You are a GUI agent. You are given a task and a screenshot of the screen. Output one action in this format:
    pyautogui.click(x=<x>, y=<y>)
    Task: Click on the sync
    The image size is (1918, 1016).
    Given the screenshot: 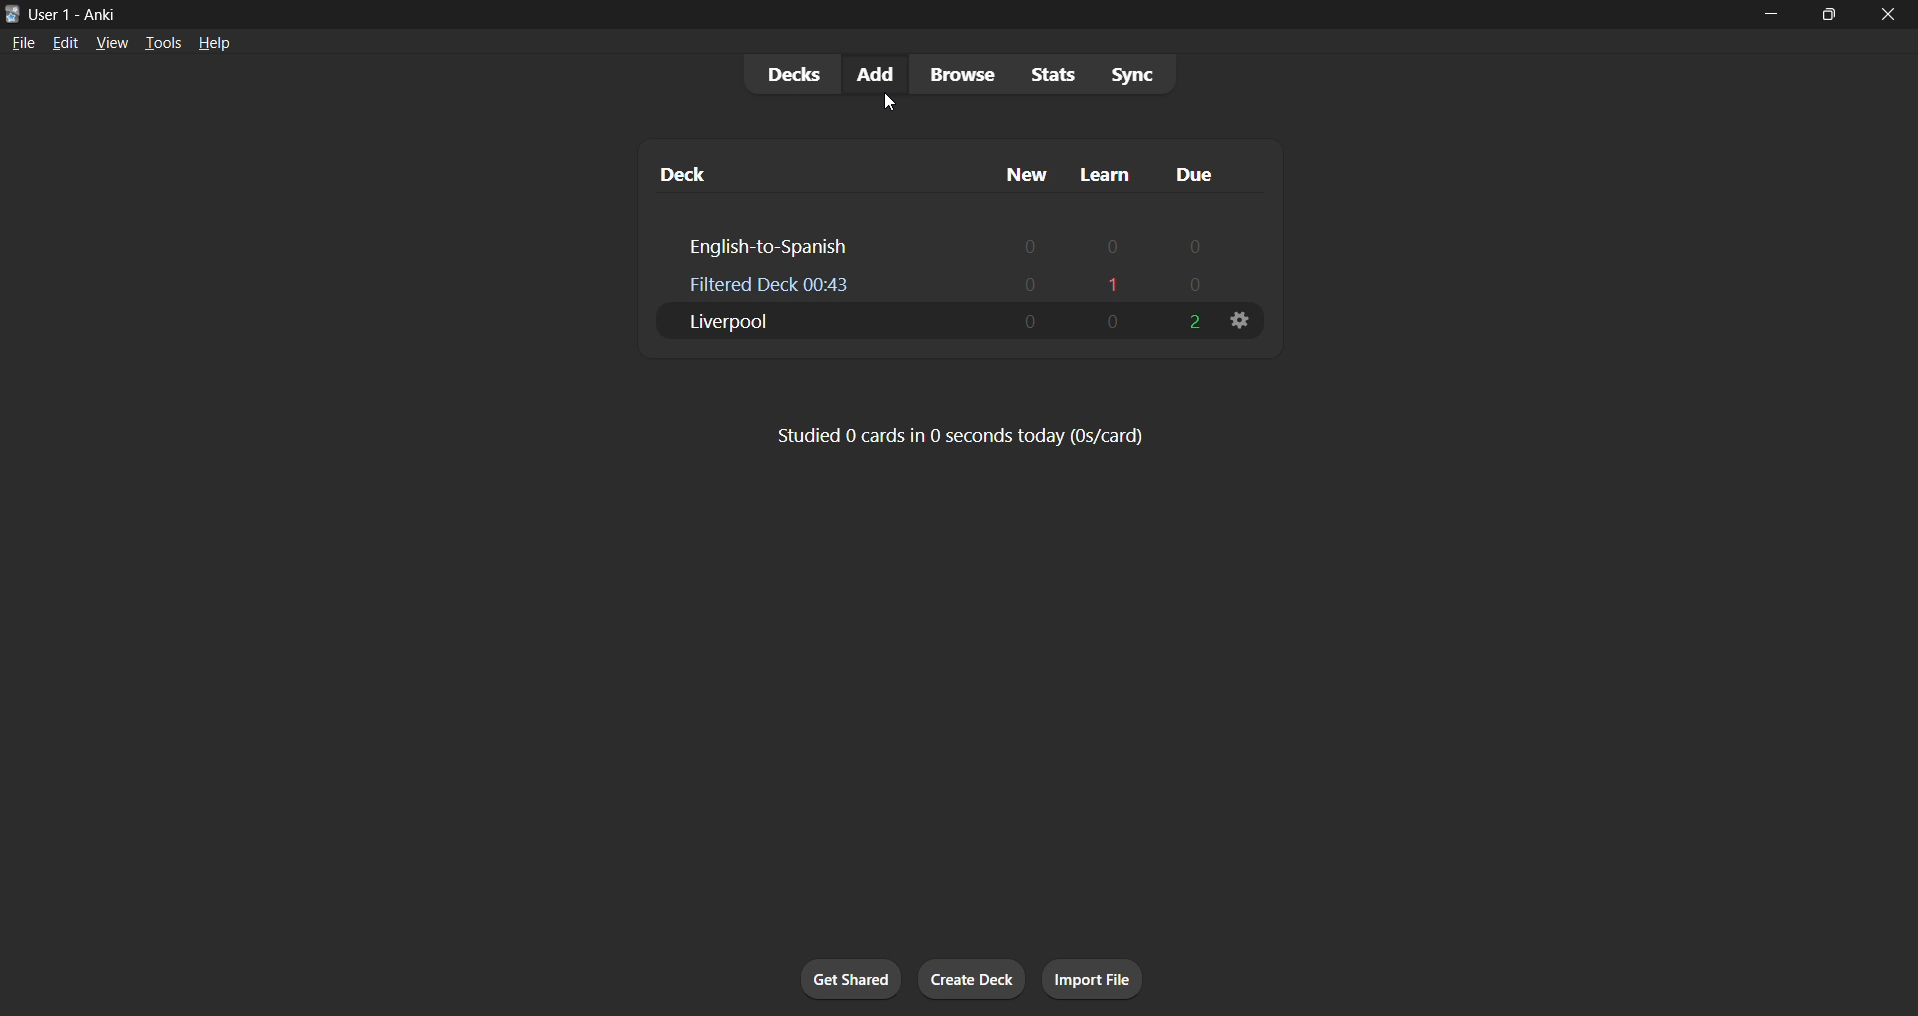 What is the action you would take?
    pyautogui.click(x=1126, y=75)
    